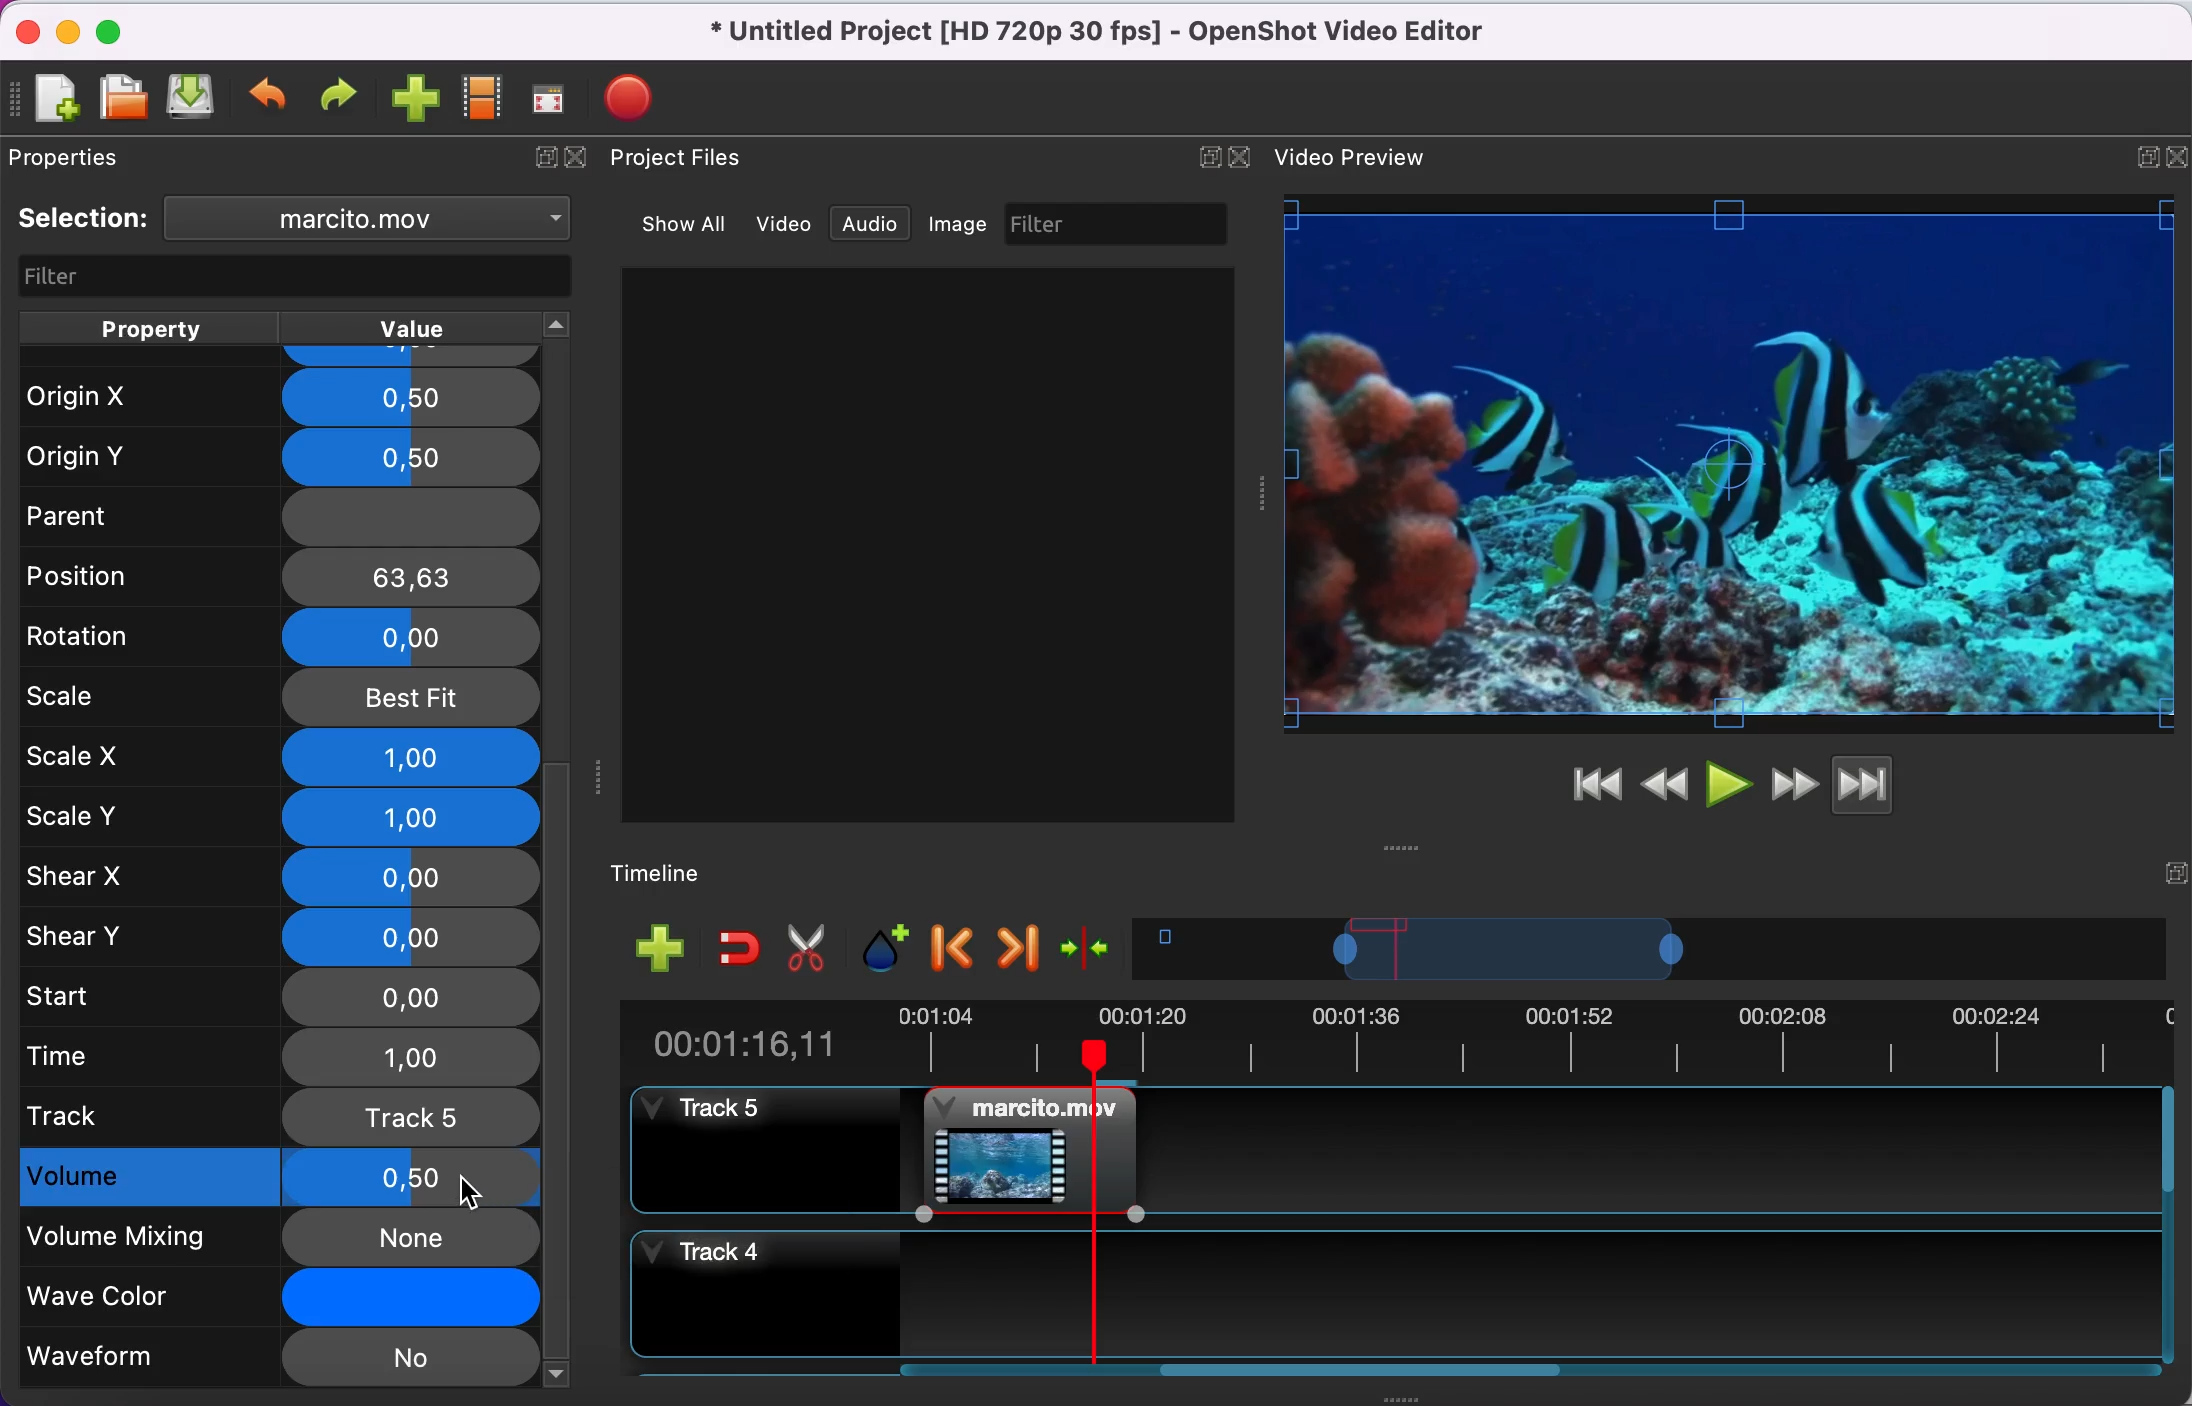  What do you see at coordinates (481, 99) in the screenshot?
I see `choose profile` at bounding box center [481, 99].